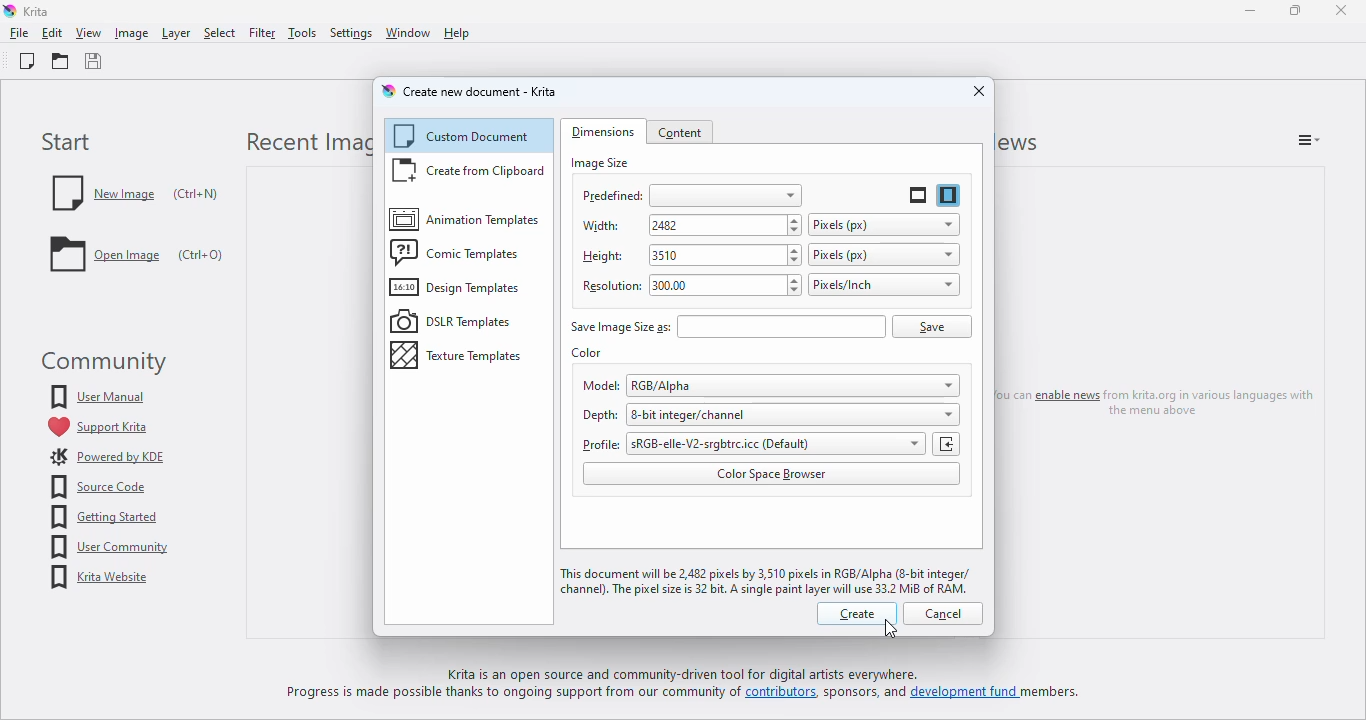 The image size is (1366, 720). What do you see at coordinates (90, 33) in the screenshot?
I see `view` at bounding box center [90, 33].